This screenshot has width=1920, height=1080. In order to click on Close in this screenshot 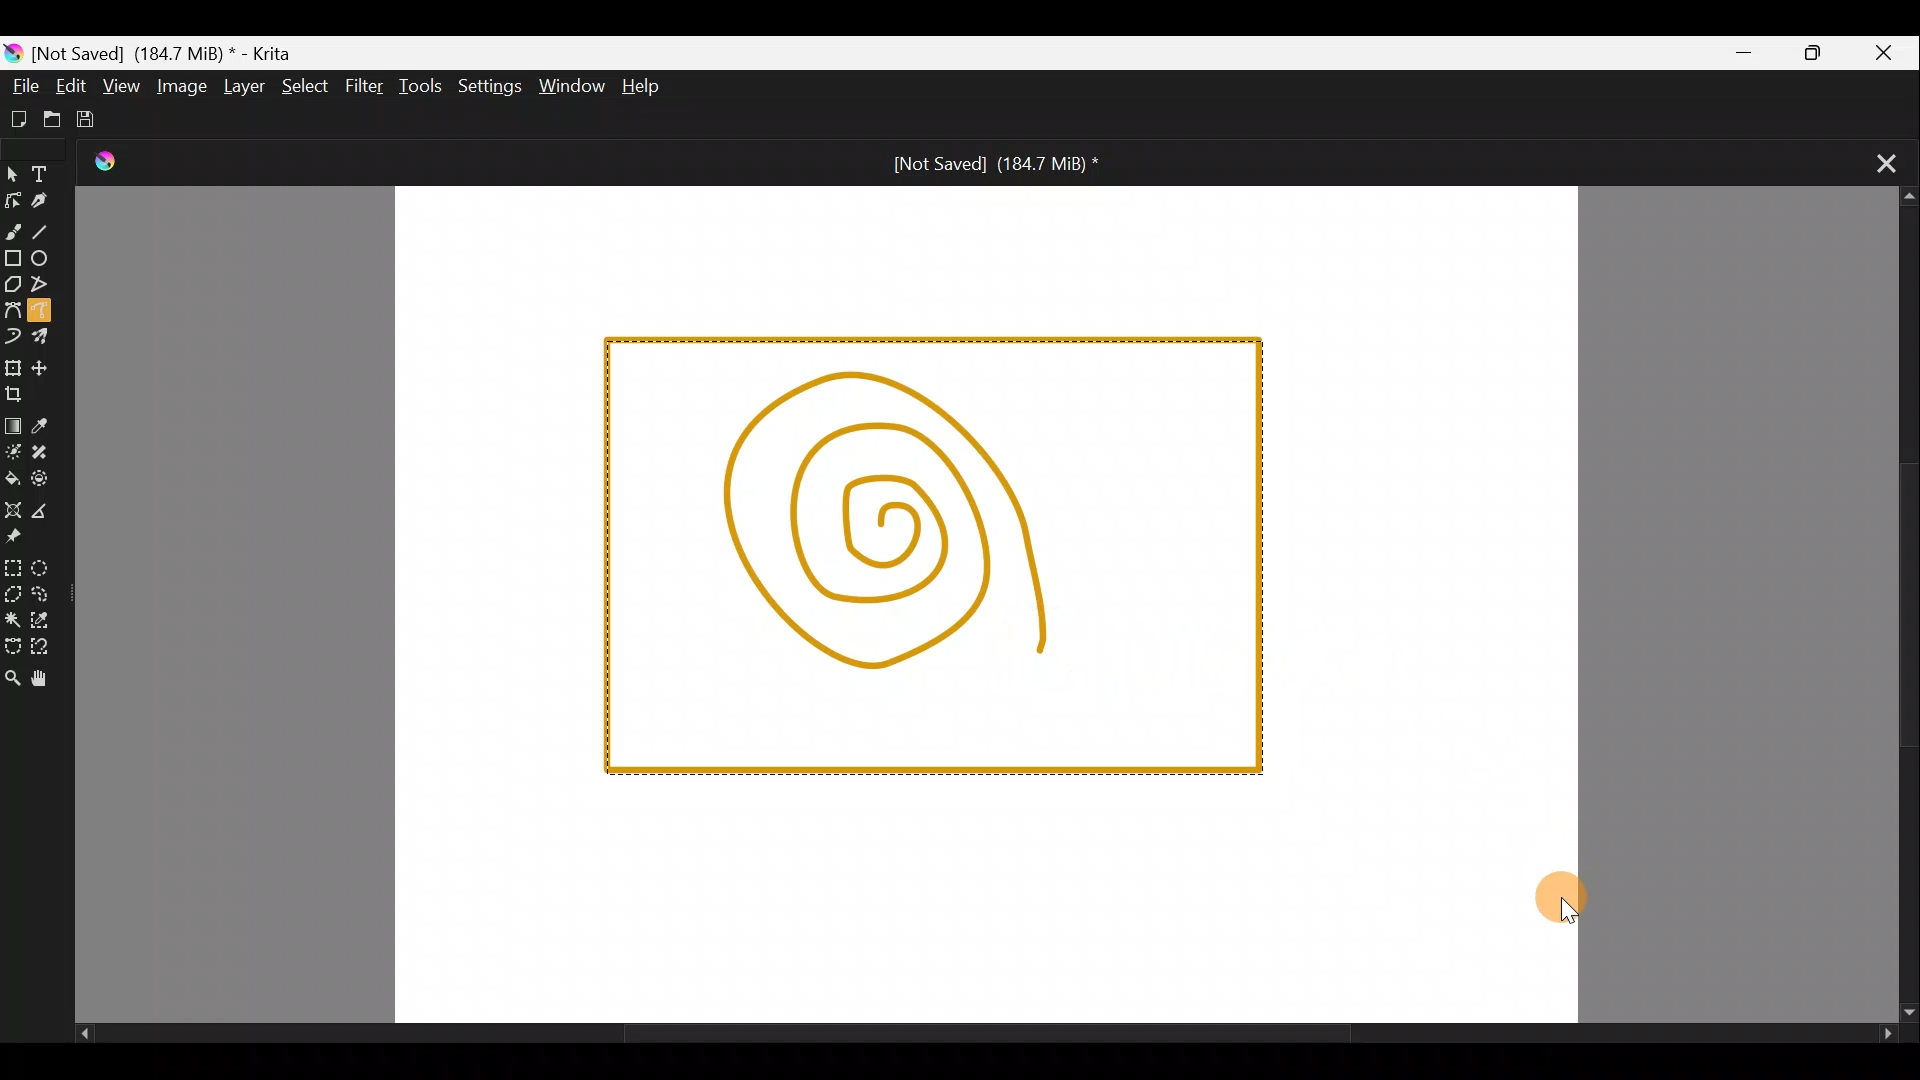, I will do `click(1885, 51)`.